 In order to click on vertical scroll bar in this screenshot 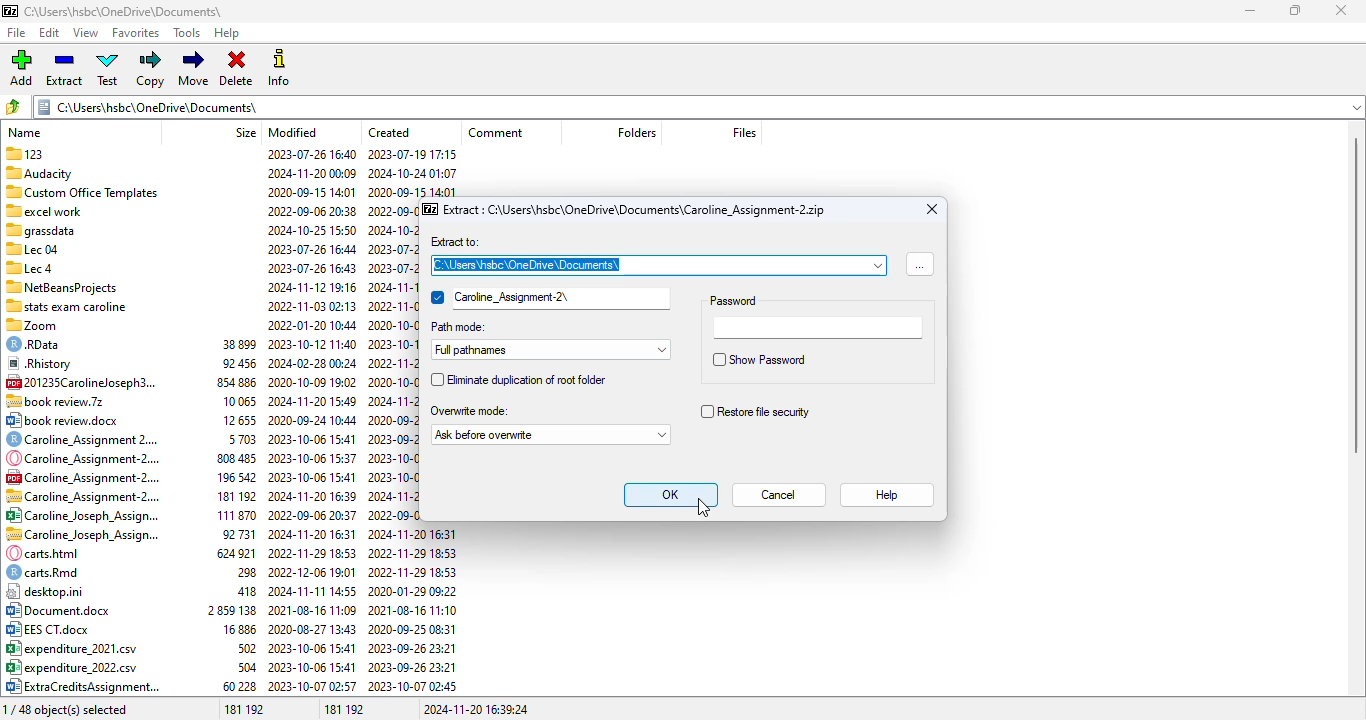, I will do `click(1356, 294)`.